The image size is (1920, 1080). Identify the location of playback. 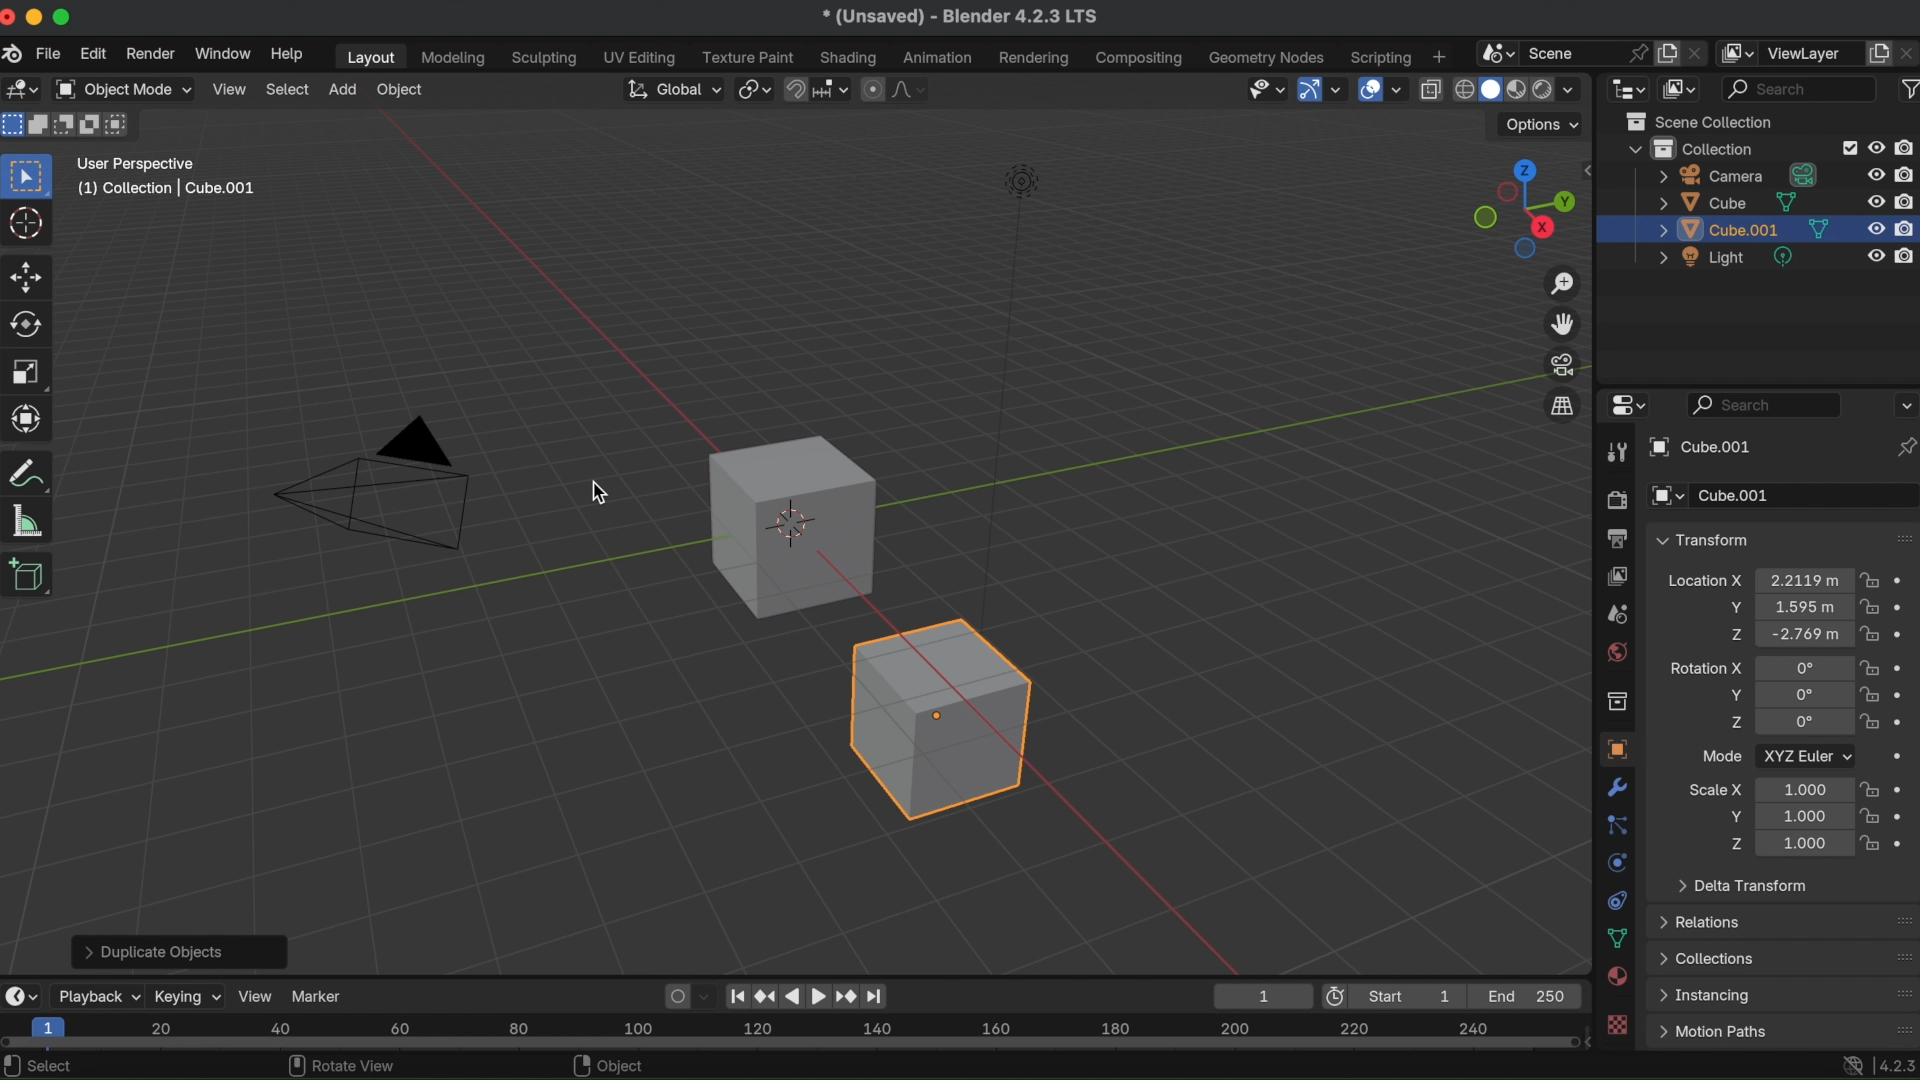
(97, 996).